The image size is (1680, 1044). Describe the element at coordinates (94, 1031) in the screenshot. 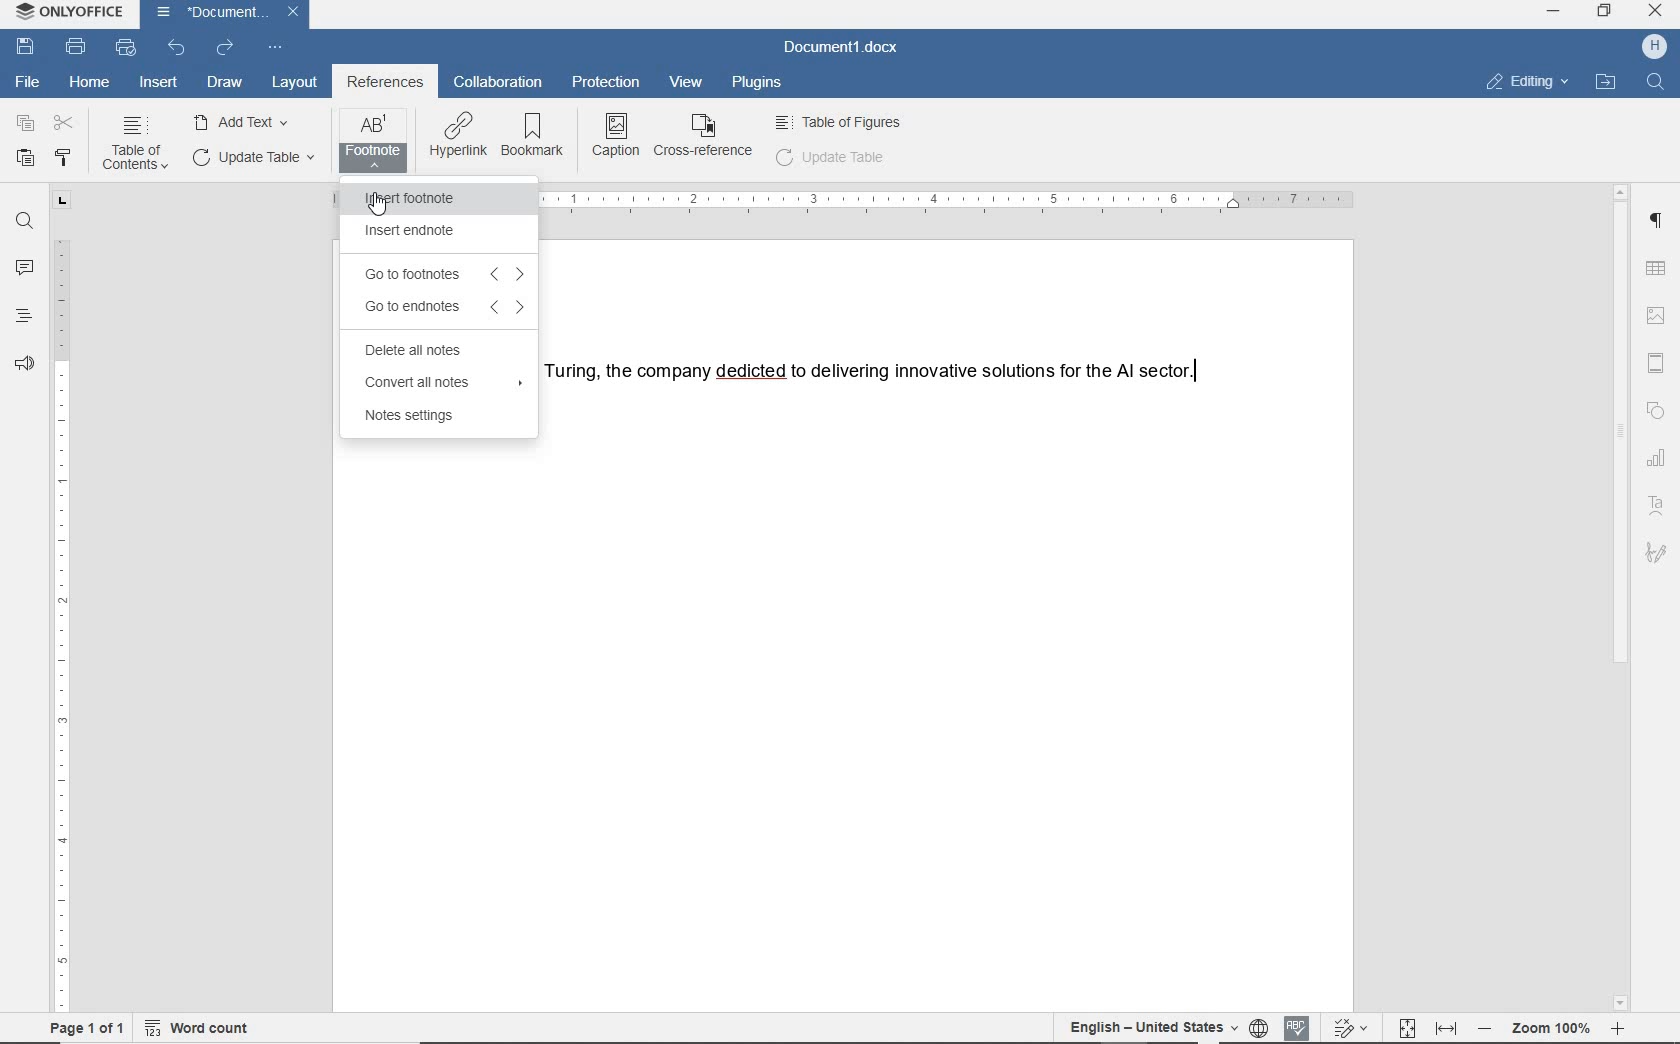

I see `page 1 of 1` at that location.